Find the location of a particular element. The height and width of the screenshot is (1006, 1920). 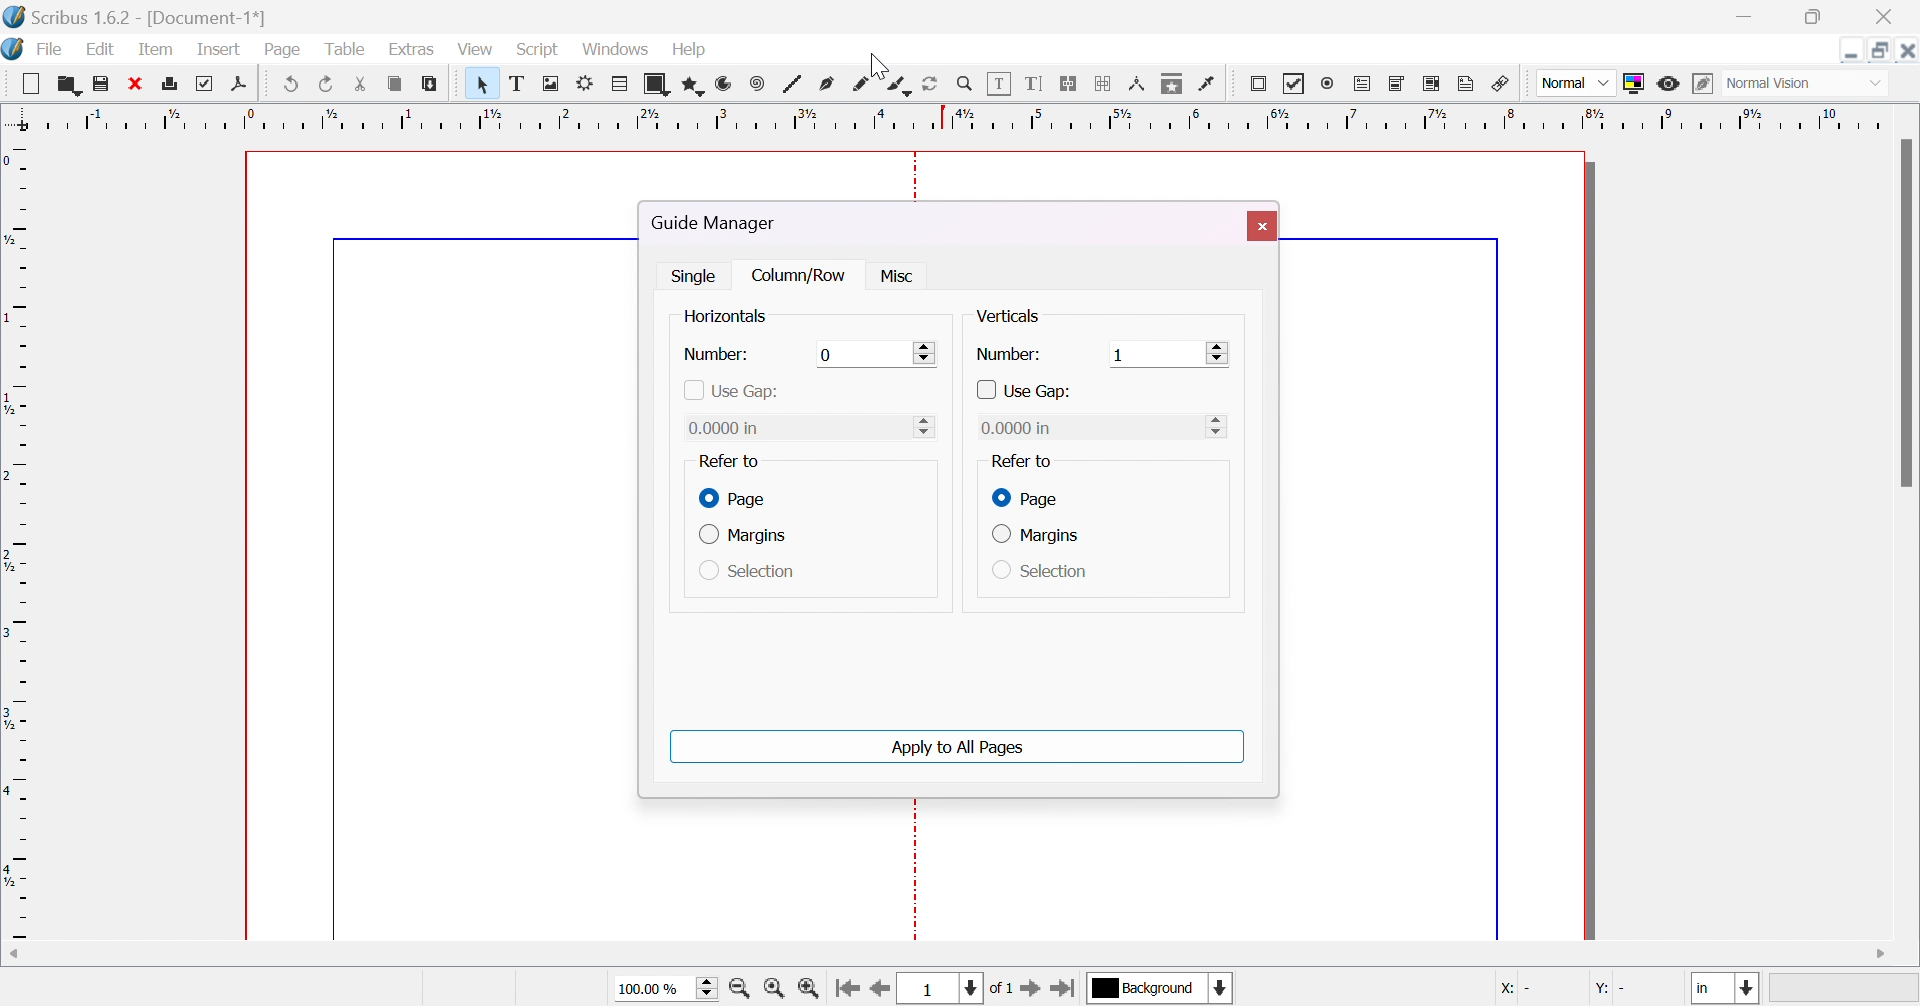

text frame is located at coordinates (517, 85).